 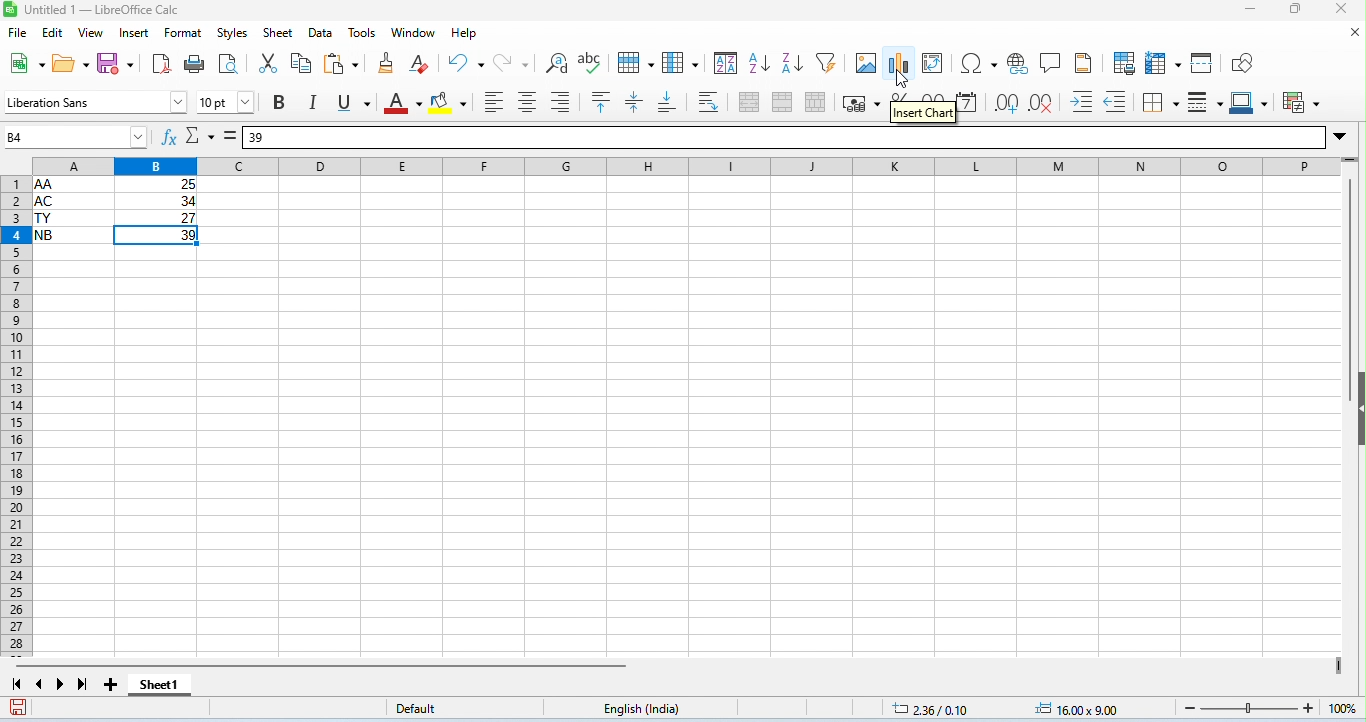 What do you see at coordinates (557, 63) in the screenshot?
I see `find and replace` at bounding box center [557, 63].